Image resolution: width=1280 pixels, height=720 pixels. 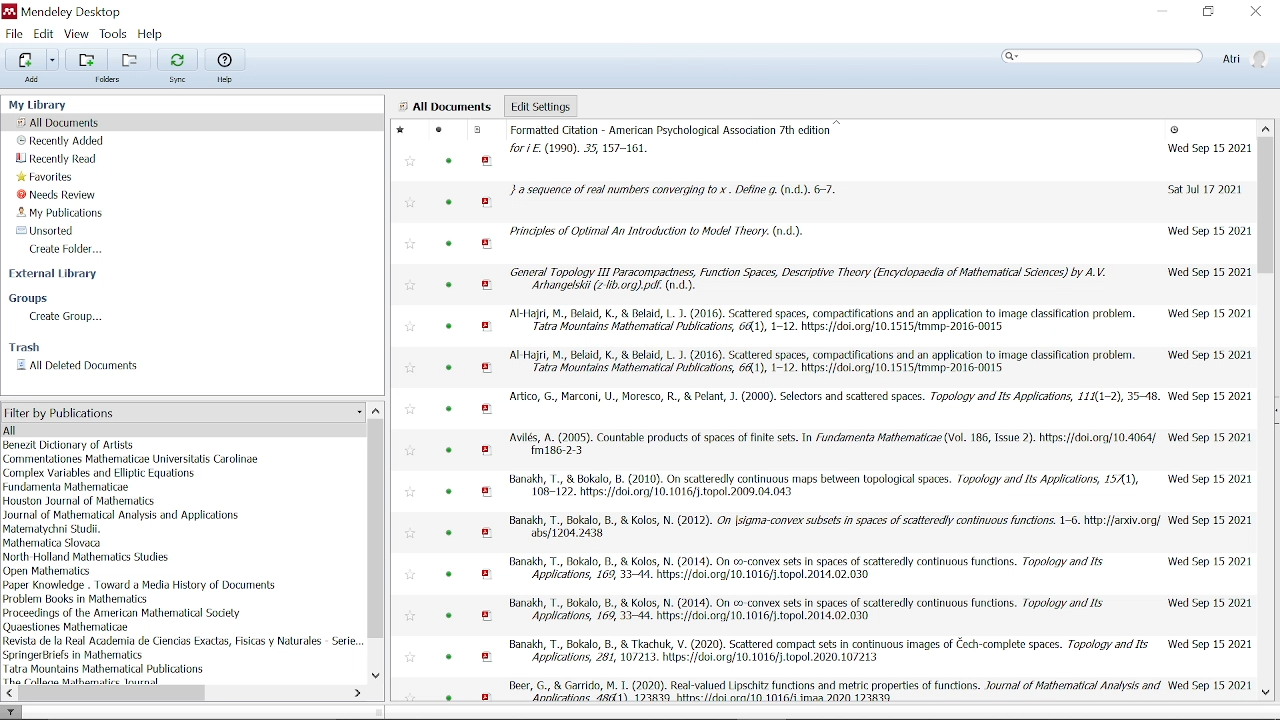 What do you see at coordinates (1266, 205) in the screenshot?
I see `Vertical scrollbar for files` at bounding box center [1266, 205].